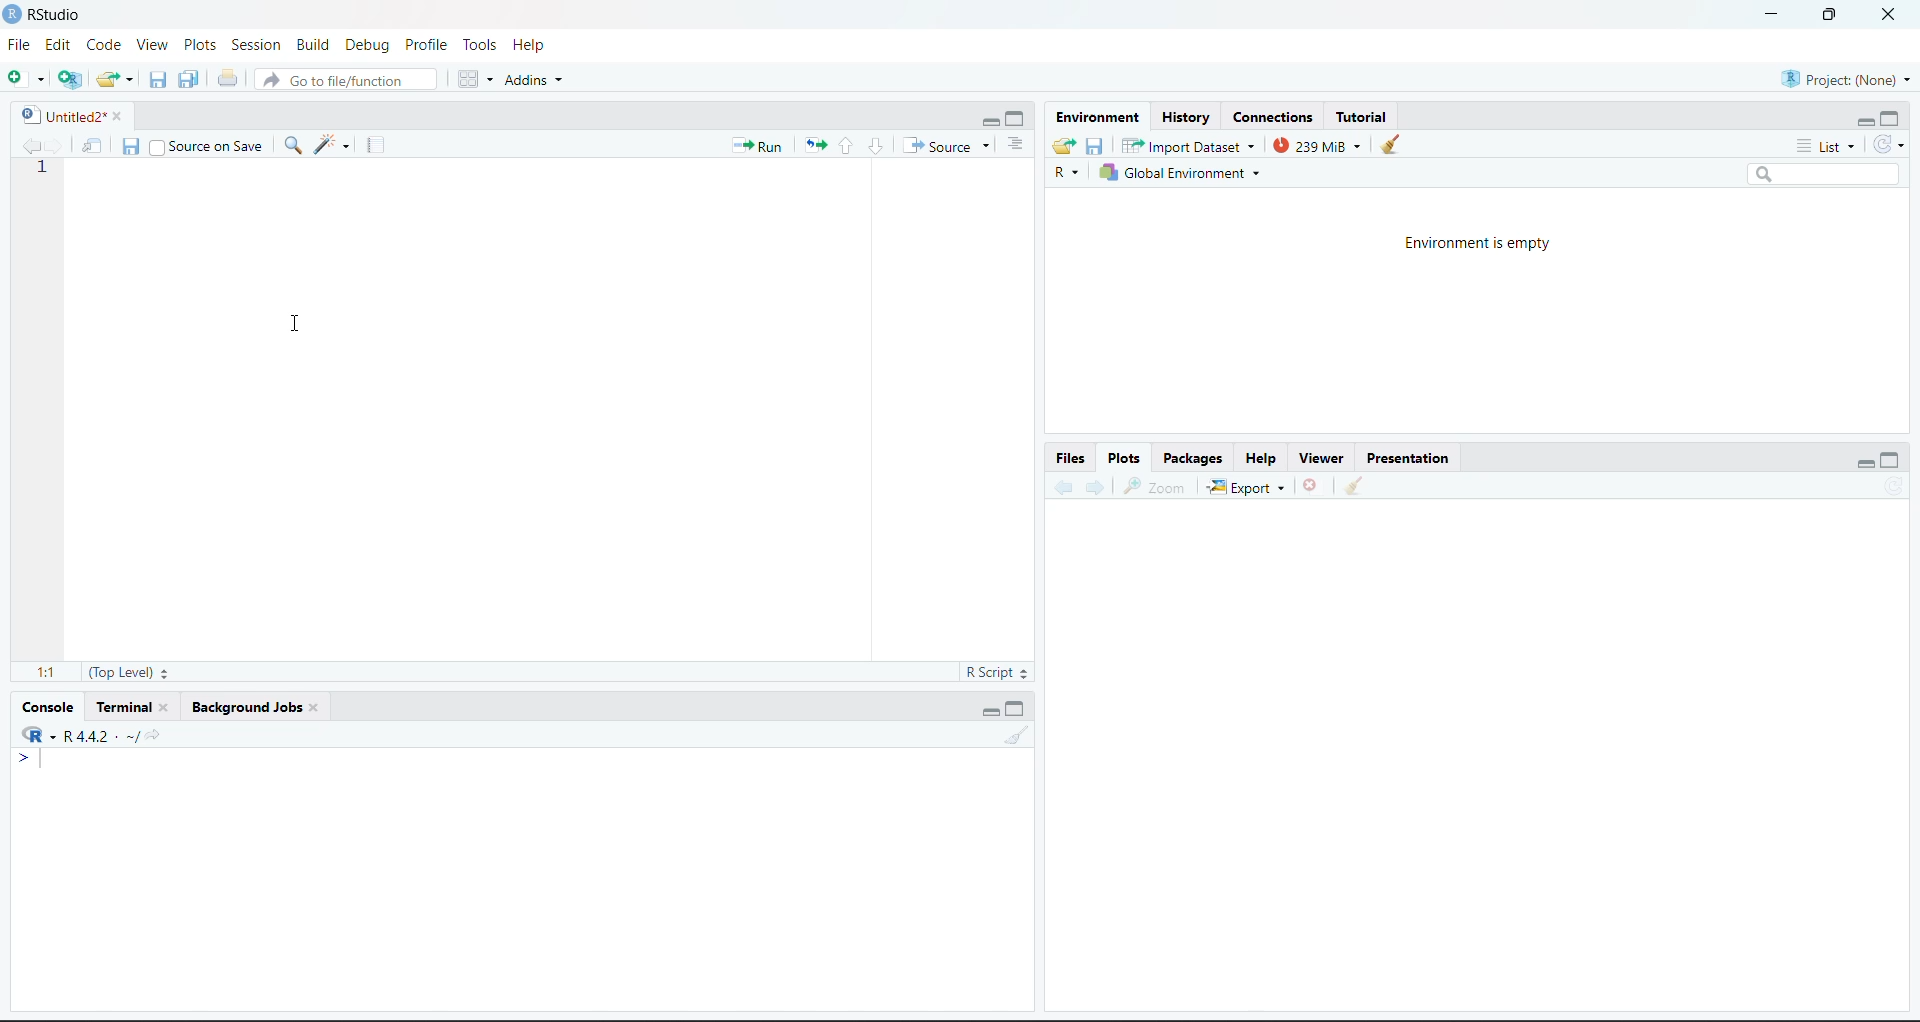  I want to click on File, so click(22, 45).